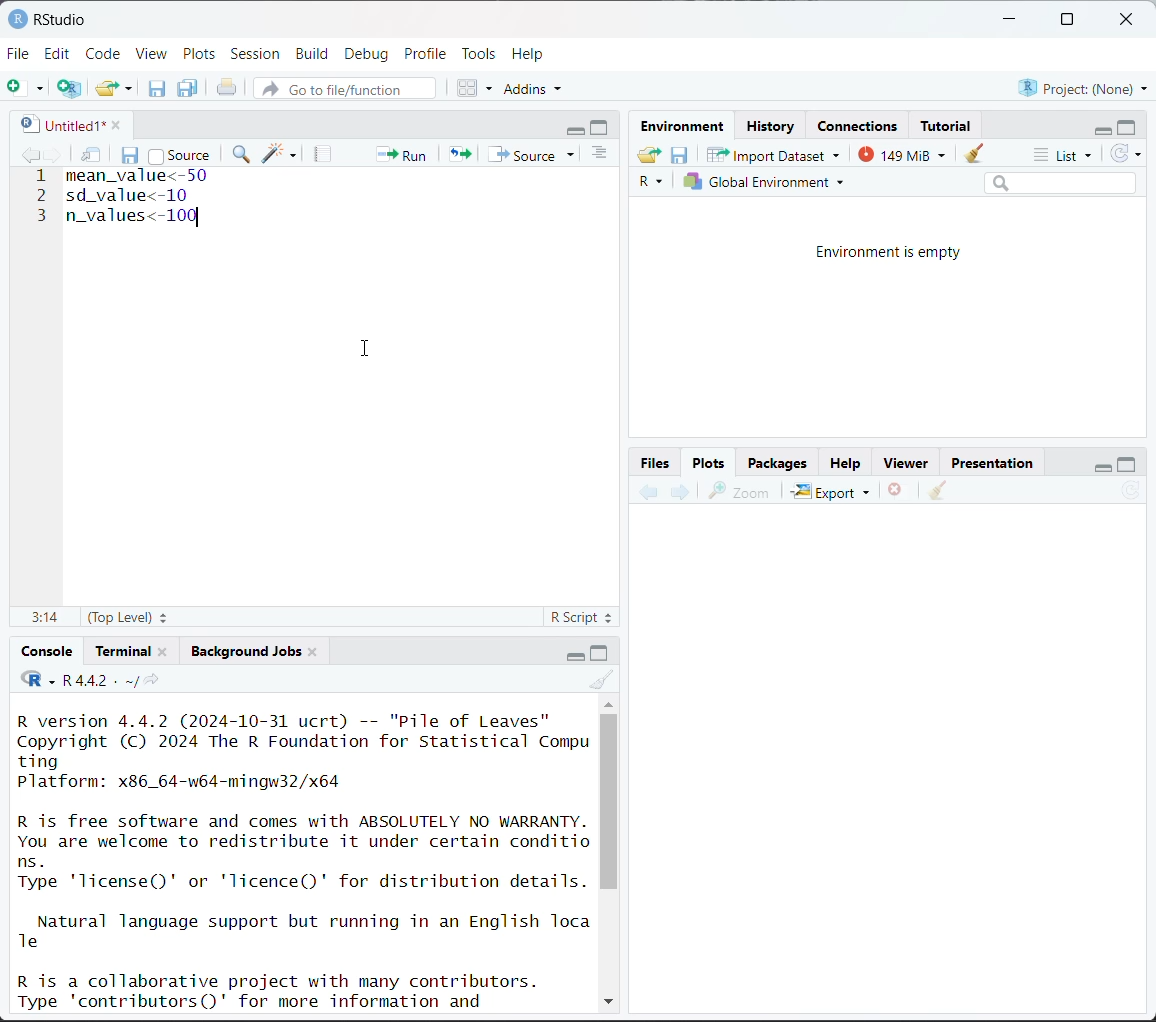 The image size is (1156, 1022). What do you see at coordinates (1060, 182) in the screenshot?
I see `search` at bounding box center [1060, 182].